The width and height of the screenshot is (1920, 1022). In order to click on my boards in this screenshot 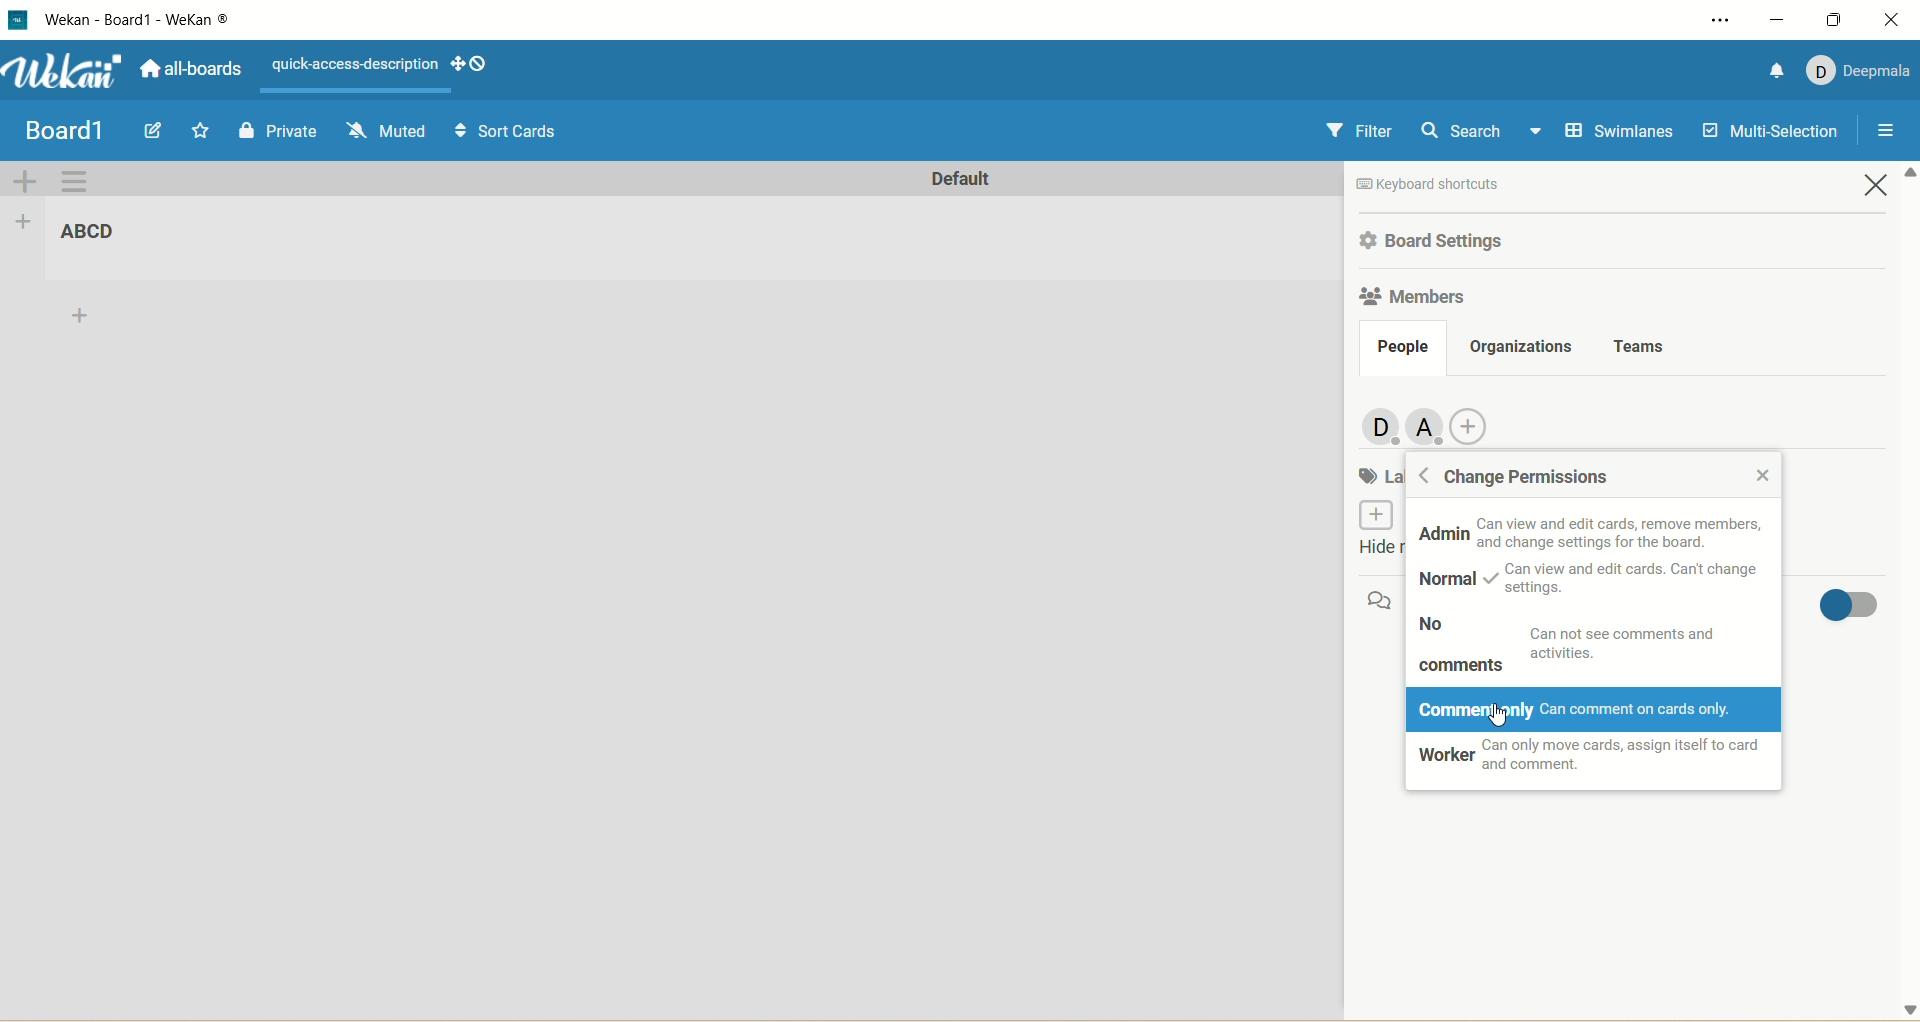, I will do `click(86, 127)`.